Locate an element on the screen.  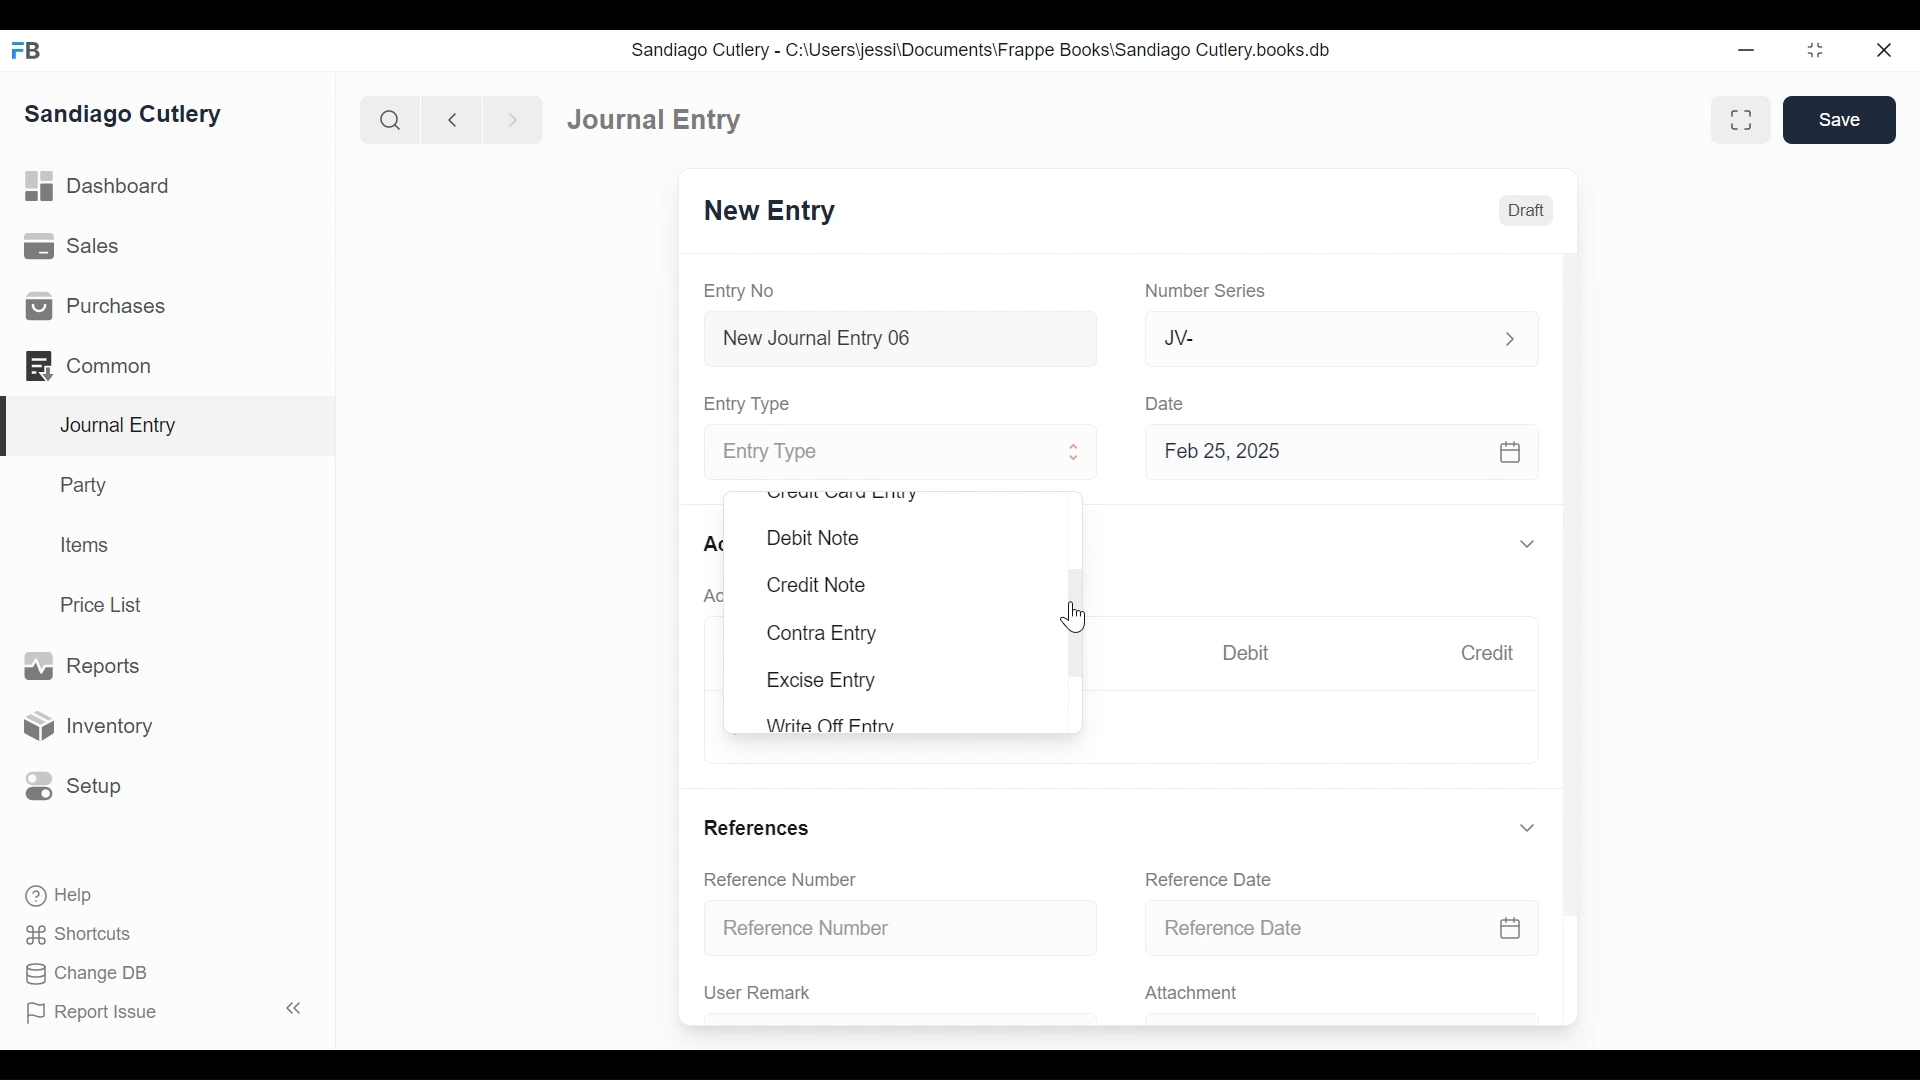
New Entry is located at coordinates (770, 211).